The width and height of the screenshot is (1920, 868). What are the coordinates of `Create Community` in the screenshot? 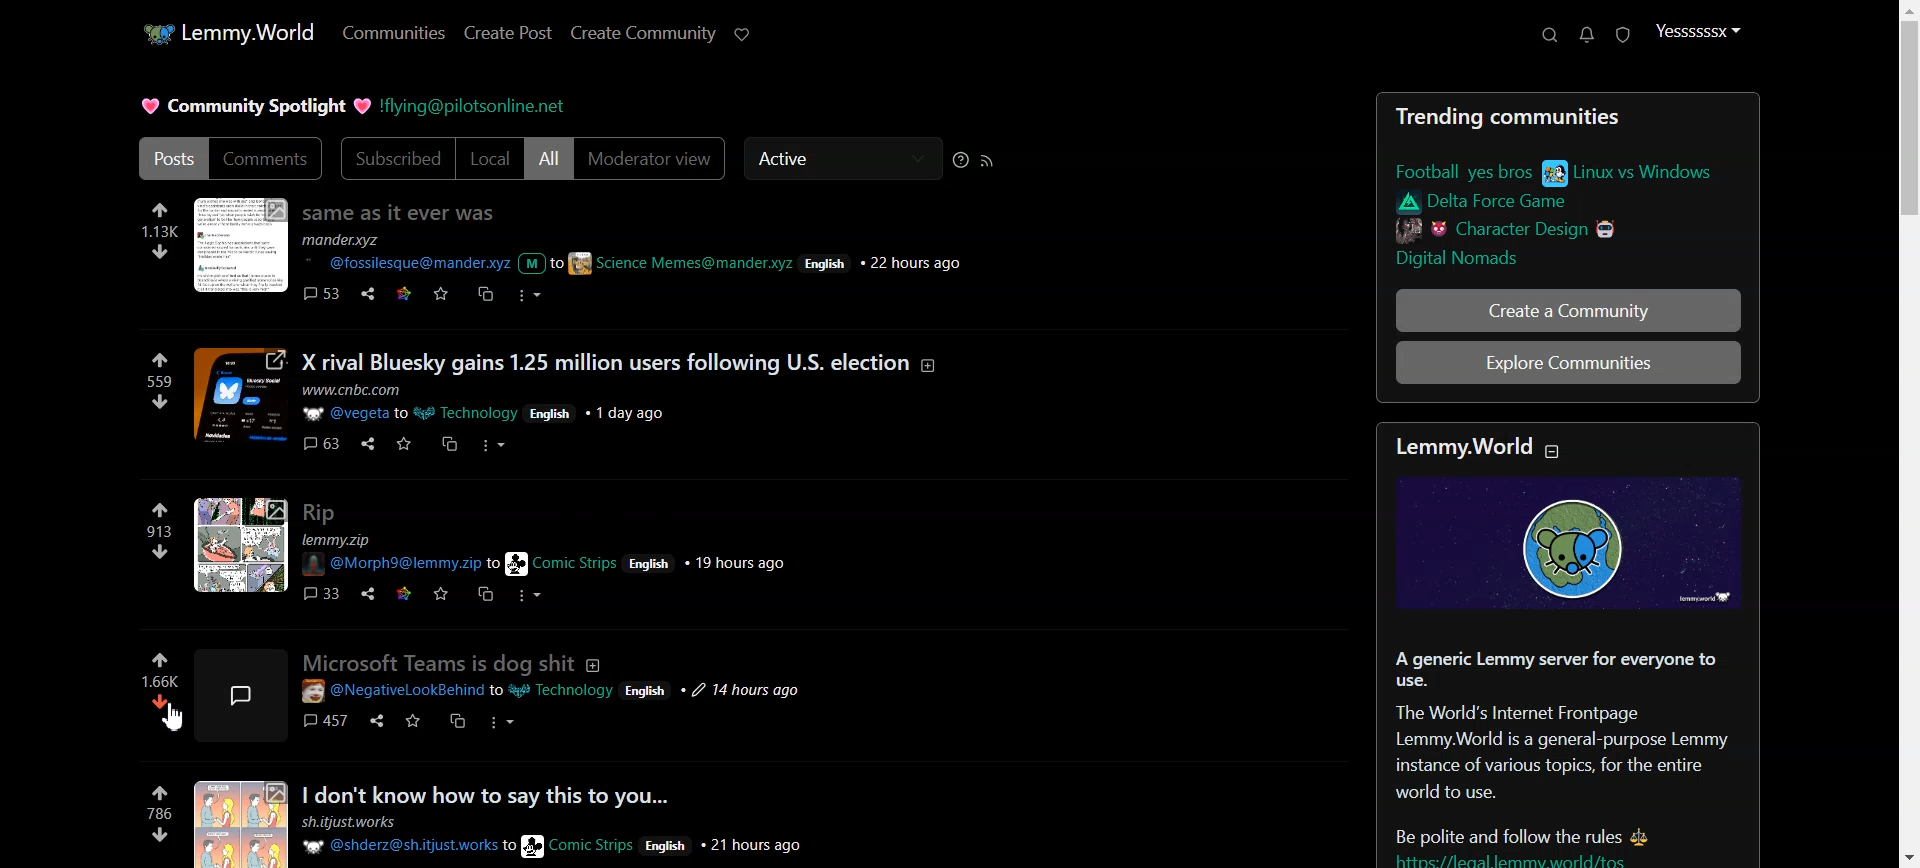 It's located at (644, 33).